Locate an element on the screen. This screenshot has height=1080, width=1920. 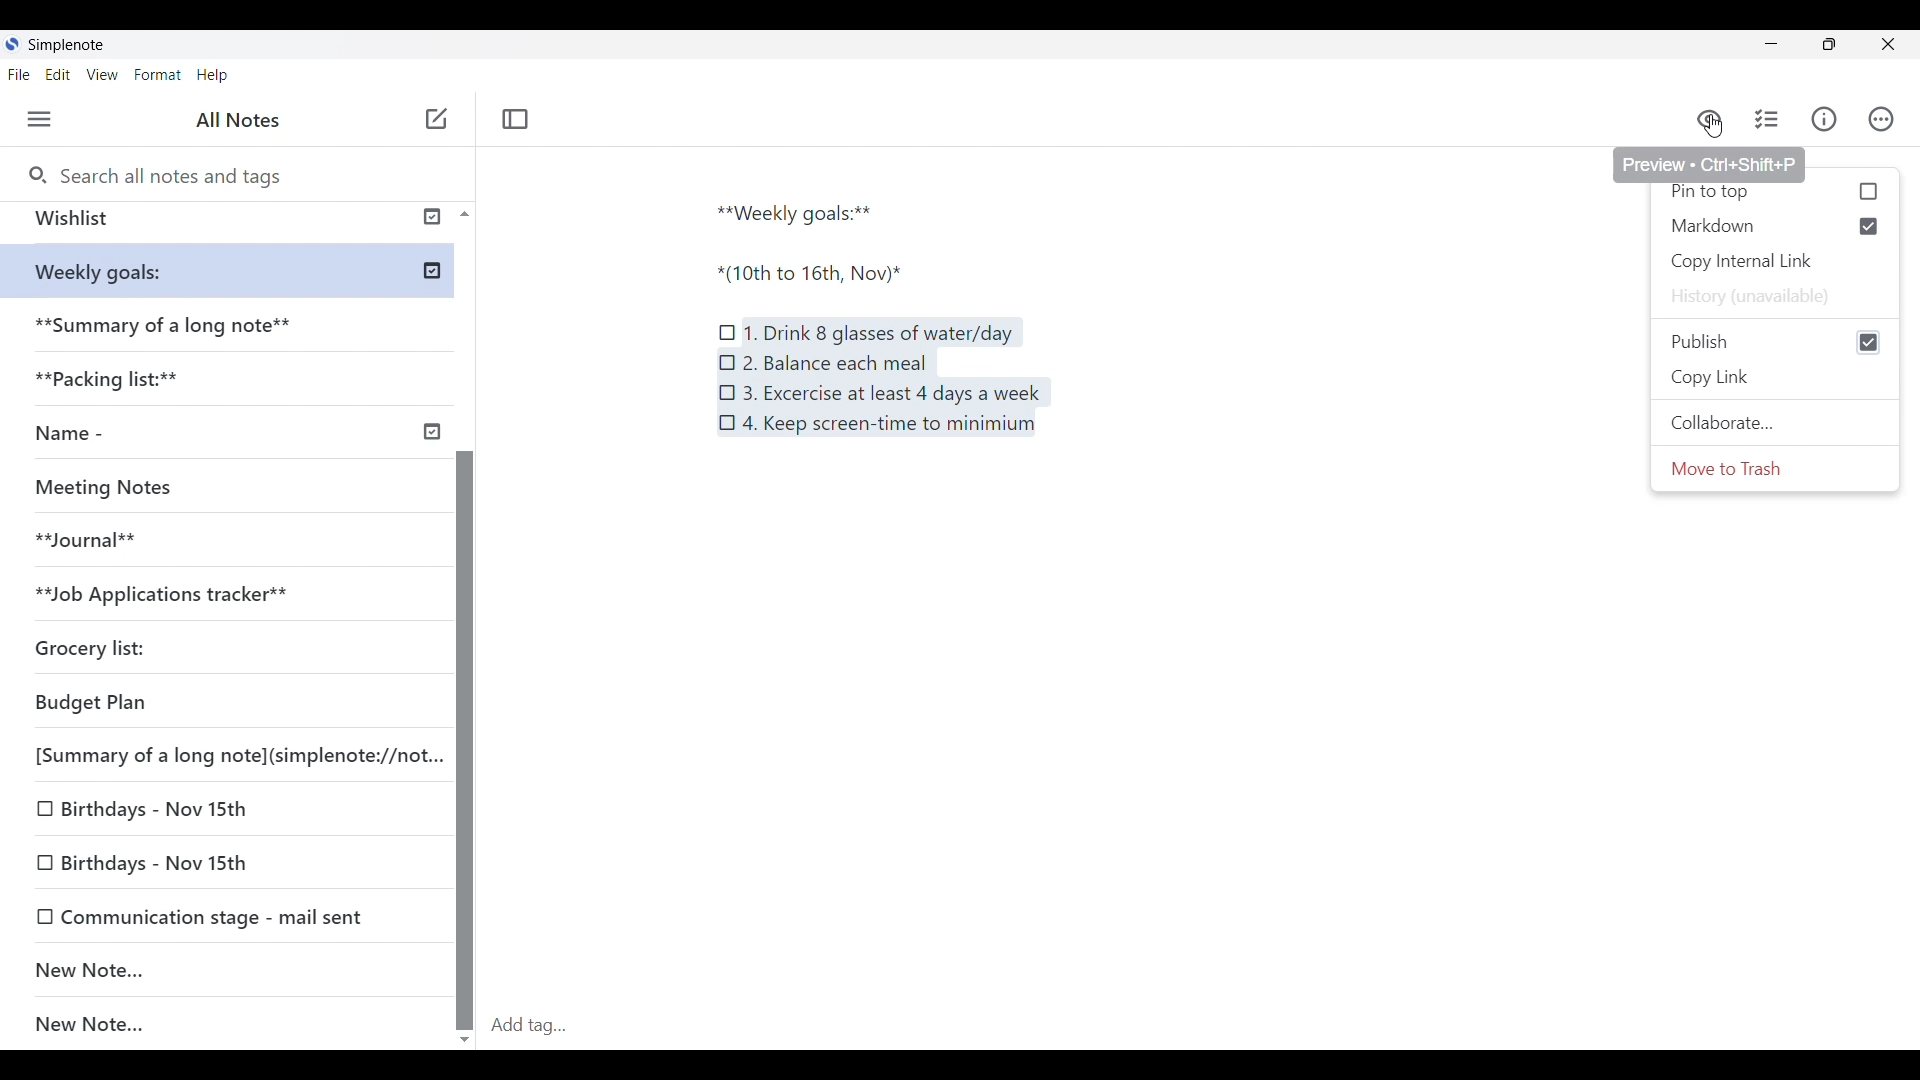
Budget Plan is located at coordinates (188, 698).